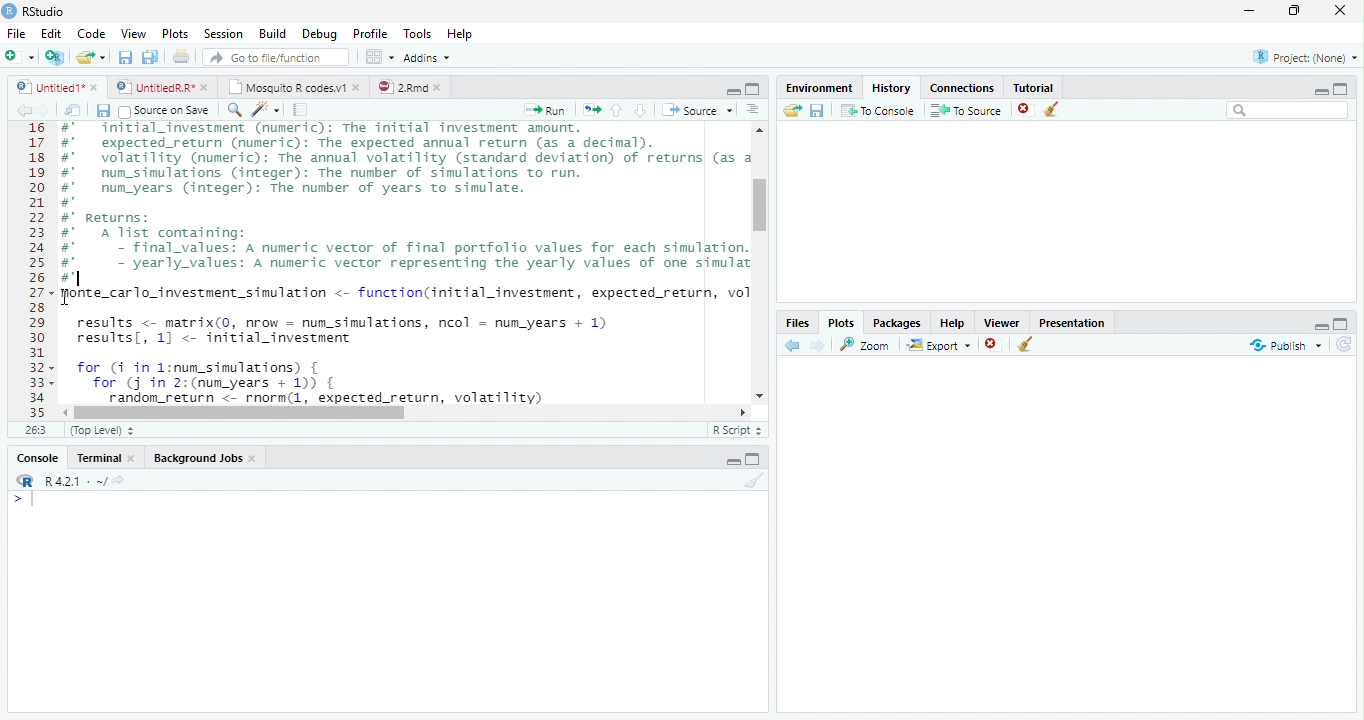  Describe the element at coordinates (222, 33) in the screenshot. I see `Session` at that location.